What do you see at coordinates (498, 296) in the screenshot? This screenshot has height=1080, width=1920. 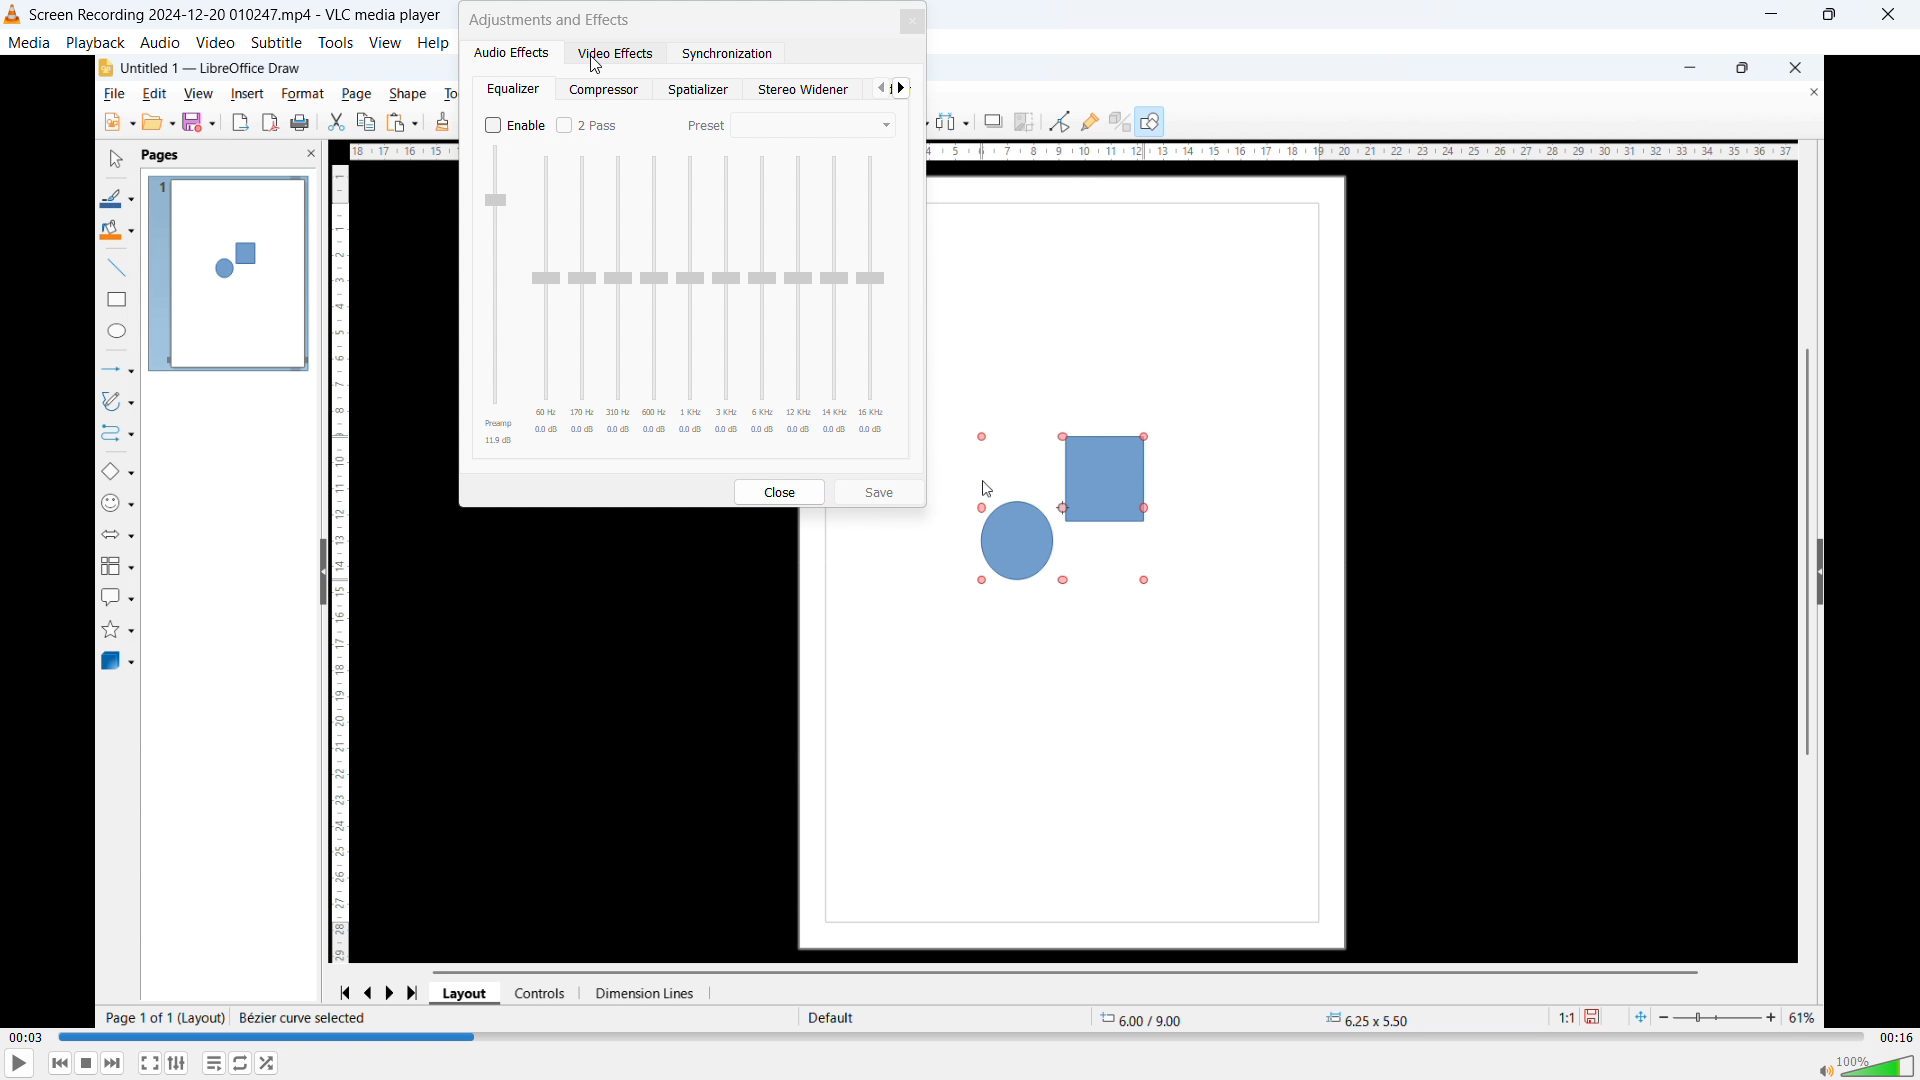 I see `preamp ` at bounding box center [498, 296].